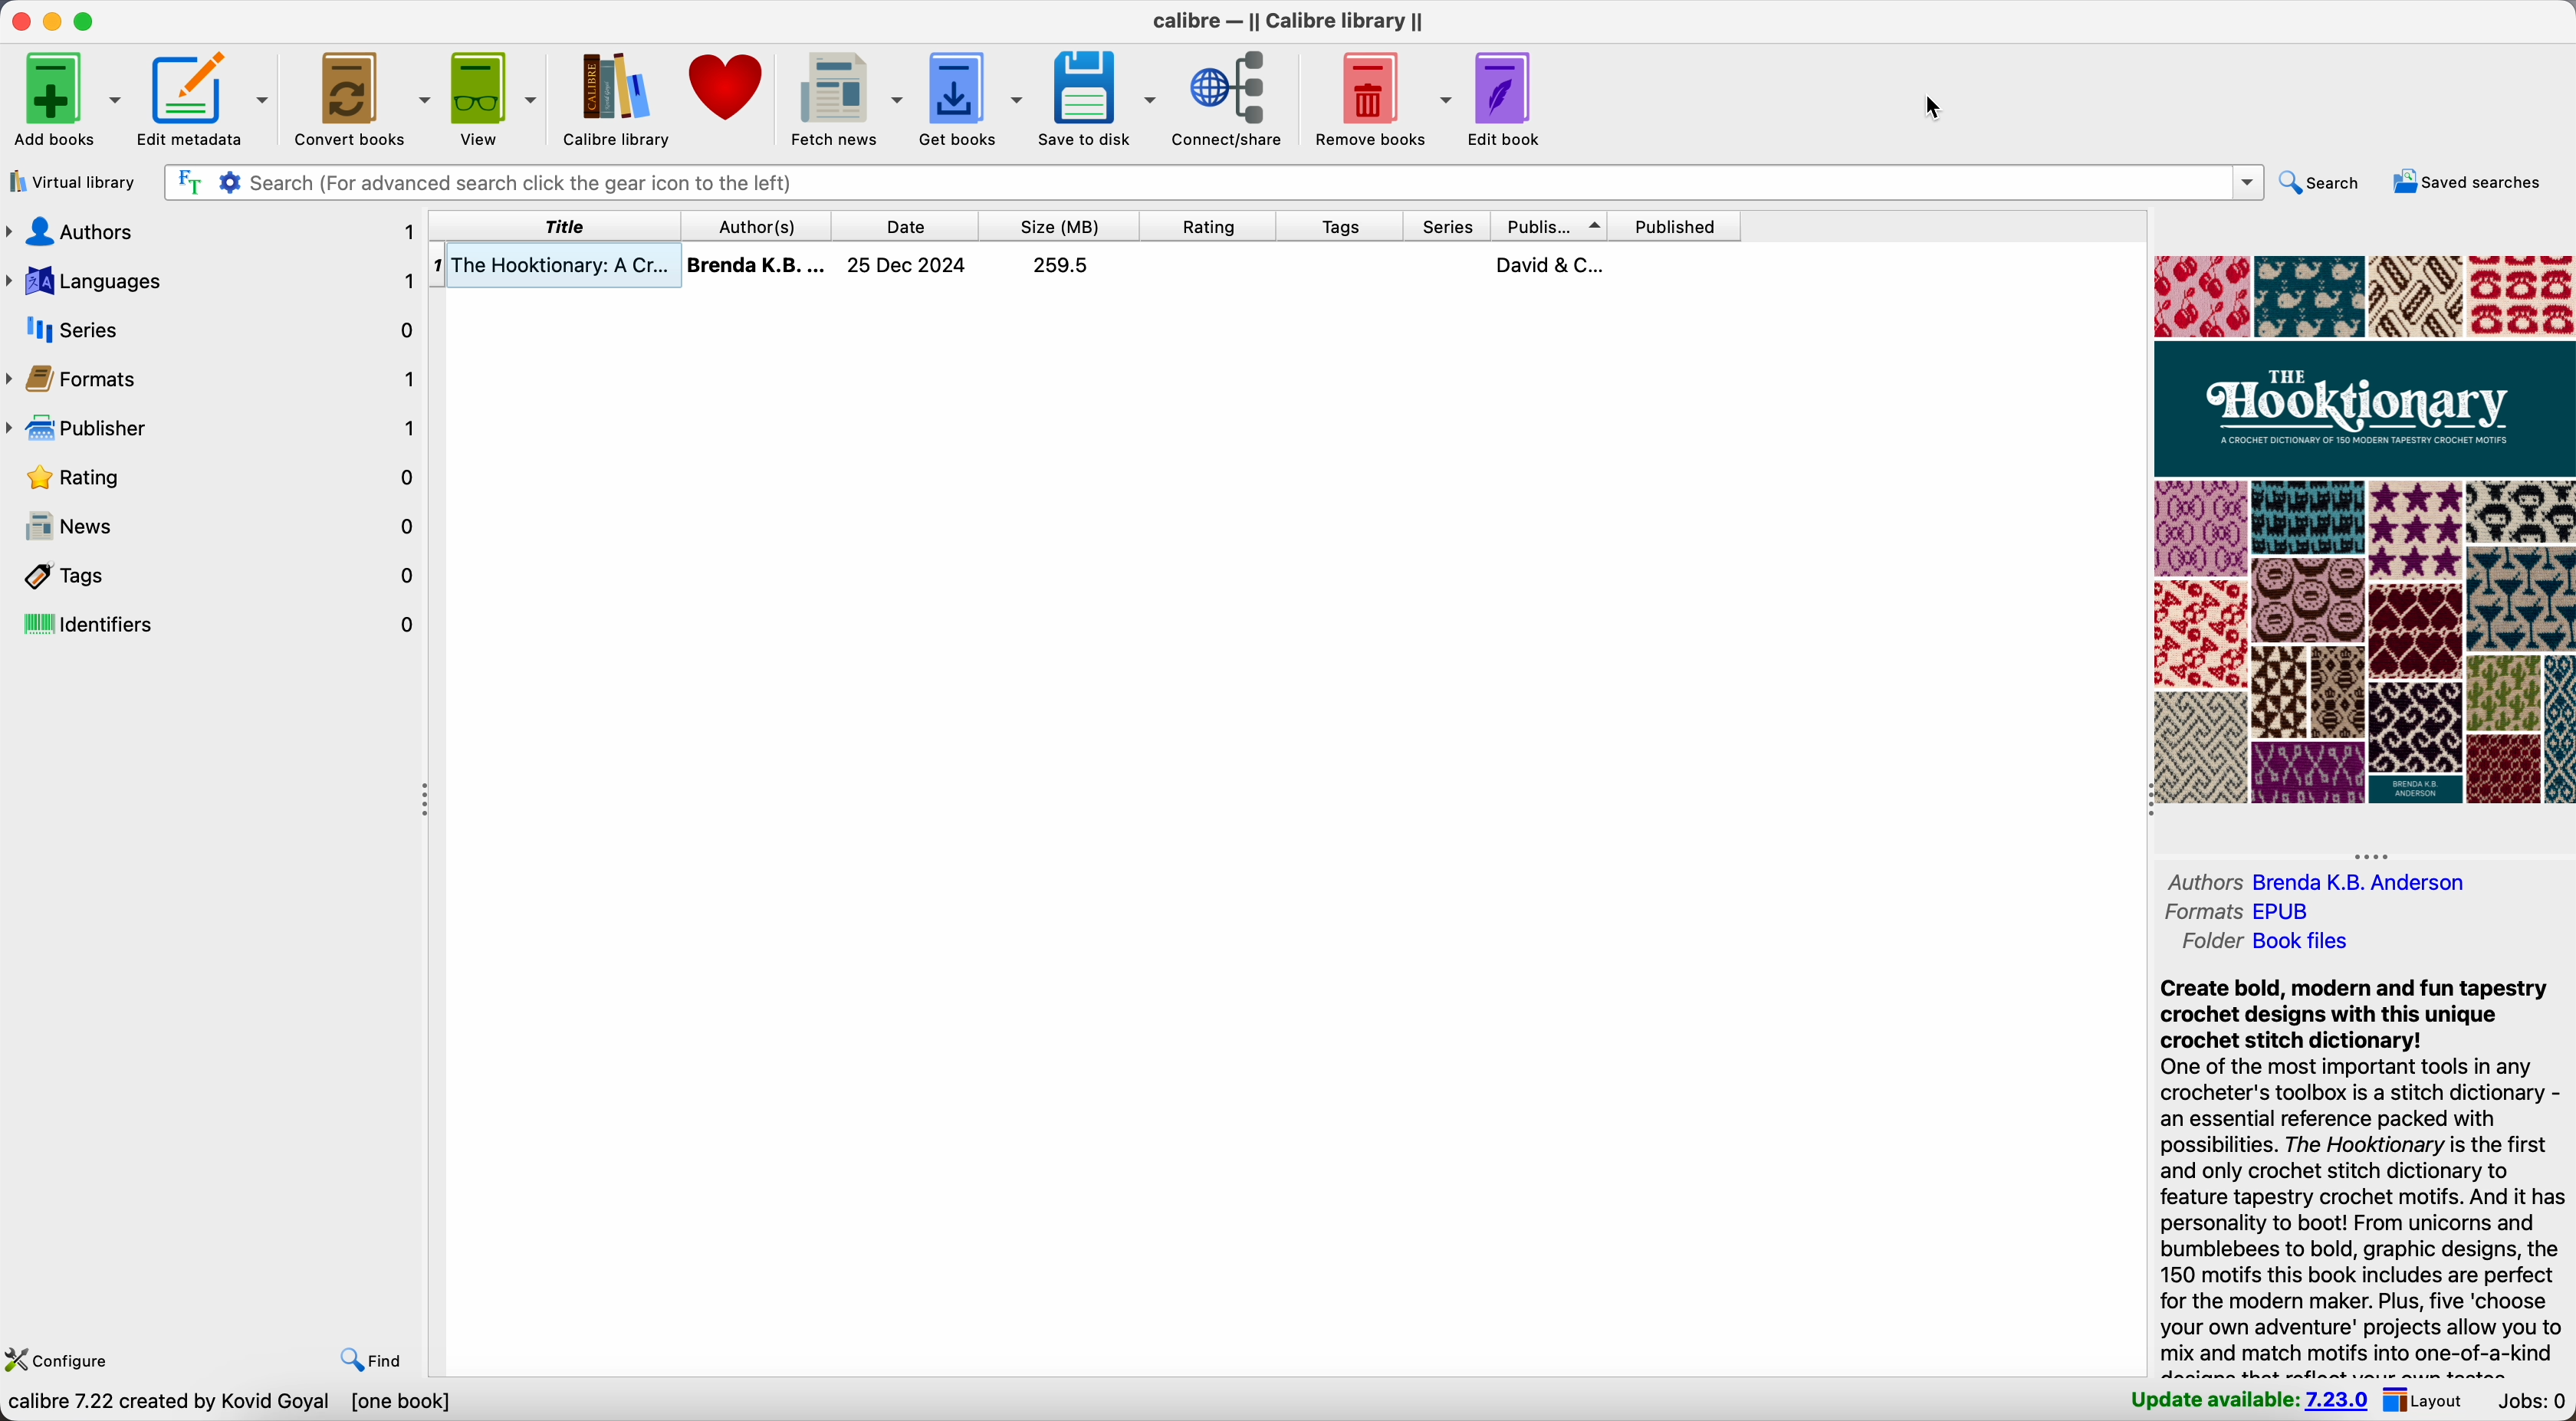 The height and width of the screenshot is (1421, 2576). What do you see at coordinates (213, 424) in the screenshot?
I see `publisher` at bounding box center [213, 424].